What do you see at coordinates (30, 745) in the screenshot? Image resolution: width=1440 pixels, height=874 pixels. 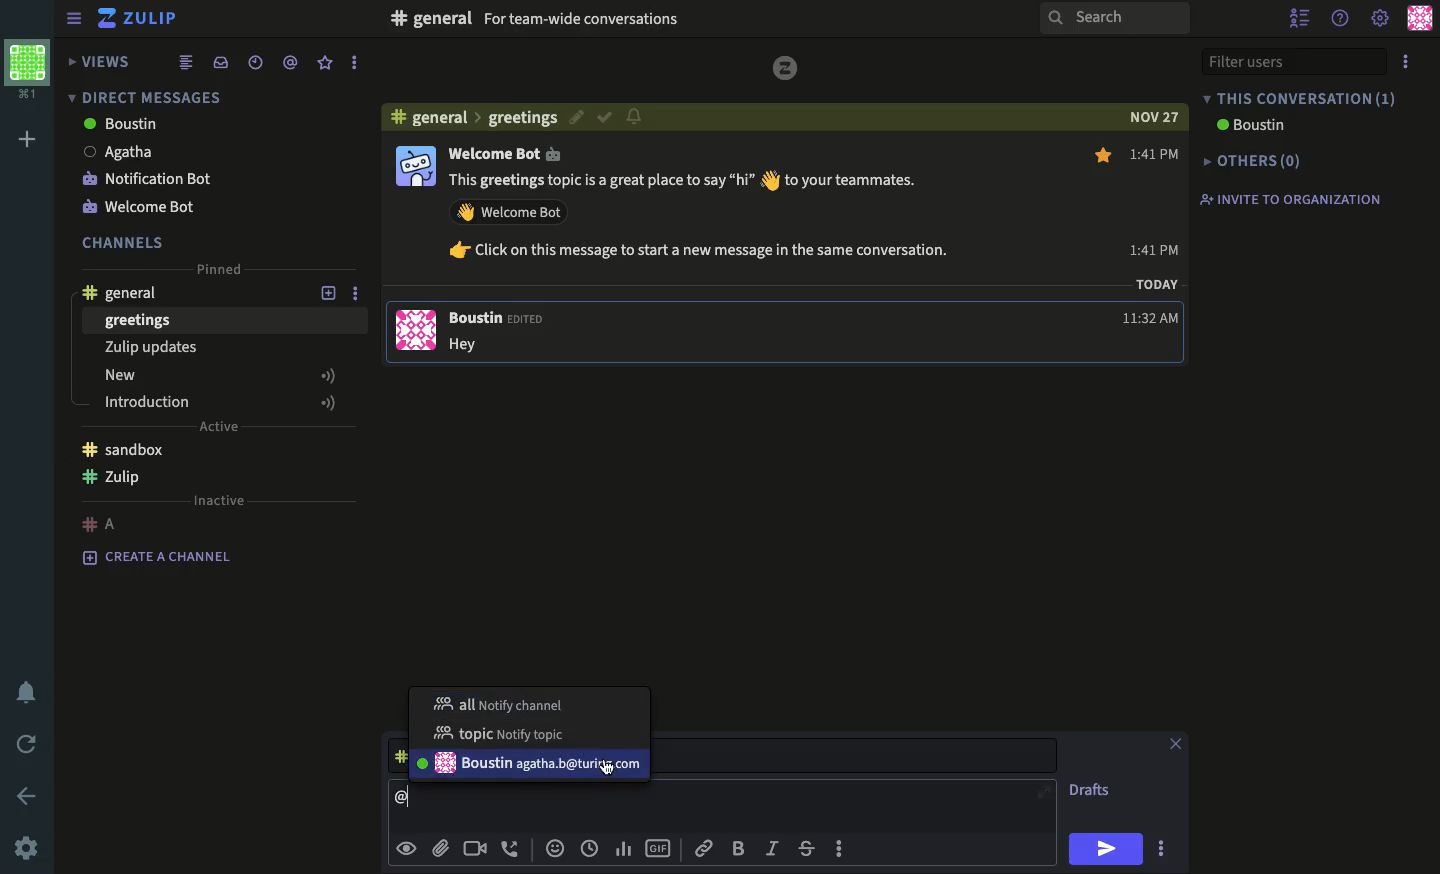 I see `refresh` at bounding box center [30, 745].